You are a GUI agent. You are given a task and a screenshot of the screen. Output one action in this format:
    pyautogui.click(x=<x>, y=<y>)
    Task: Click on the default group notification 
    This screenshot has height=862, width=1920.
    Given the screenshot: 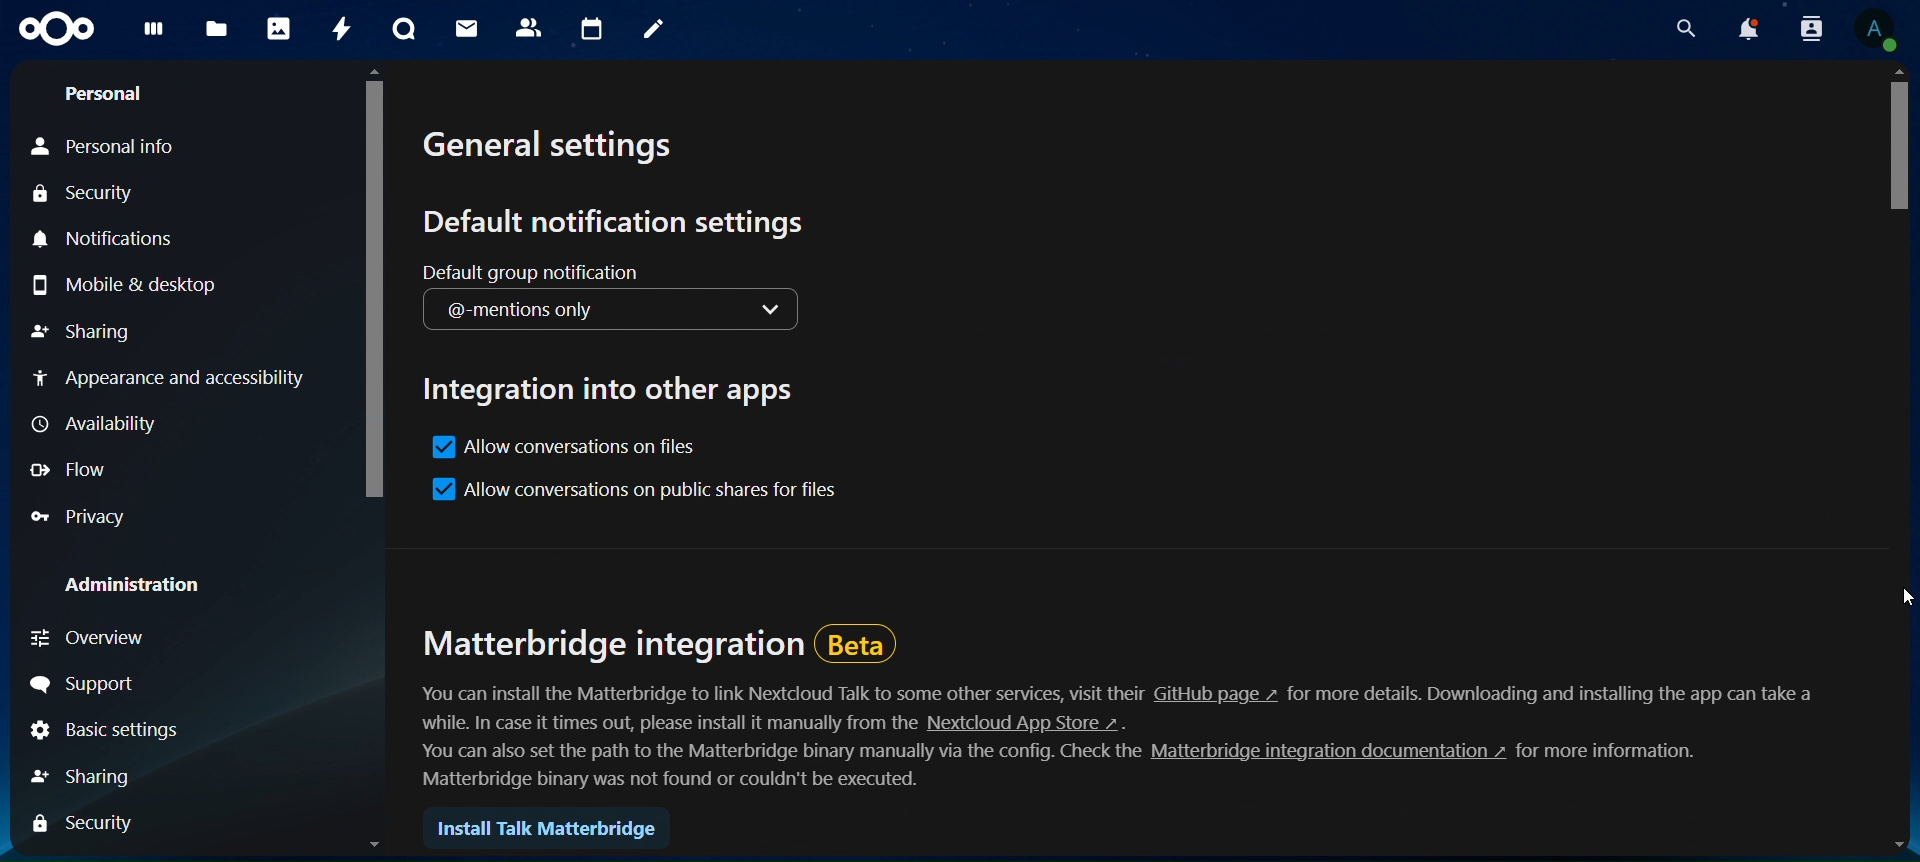 What is the action you would take?
    pyautogui.click(x=535, y=272)
    